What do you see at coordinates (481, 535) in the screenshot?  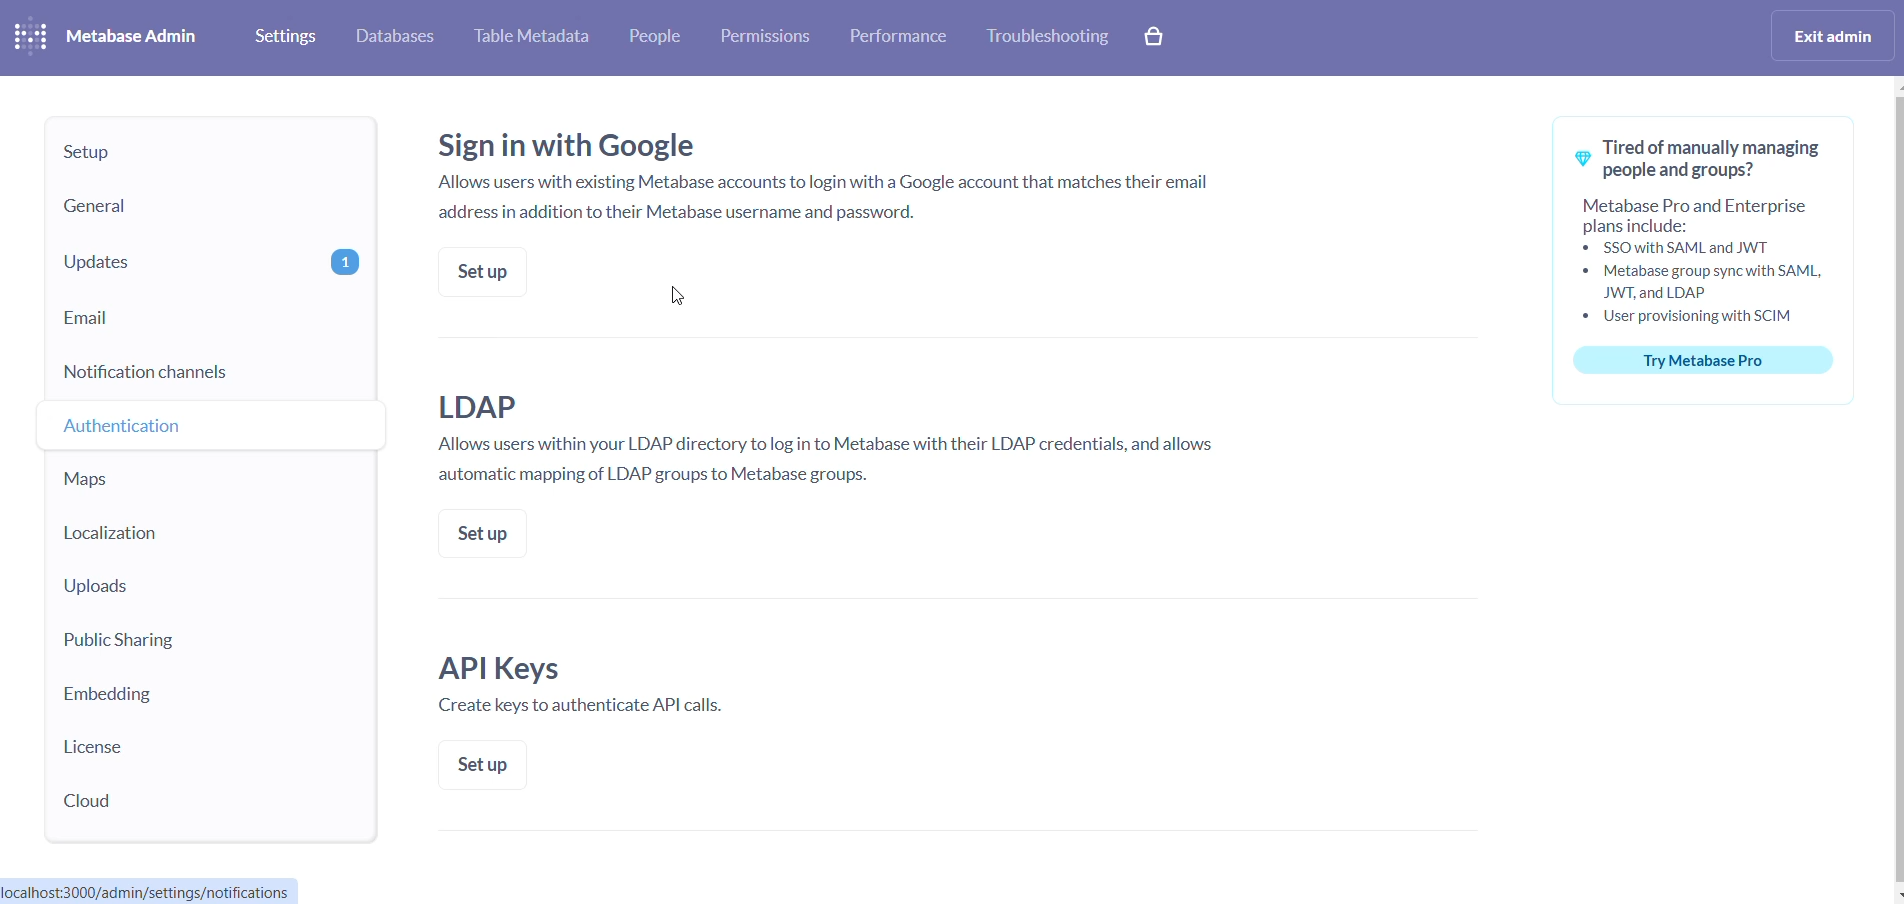 I see `set up LDAP` at bounding box center [481, 535].